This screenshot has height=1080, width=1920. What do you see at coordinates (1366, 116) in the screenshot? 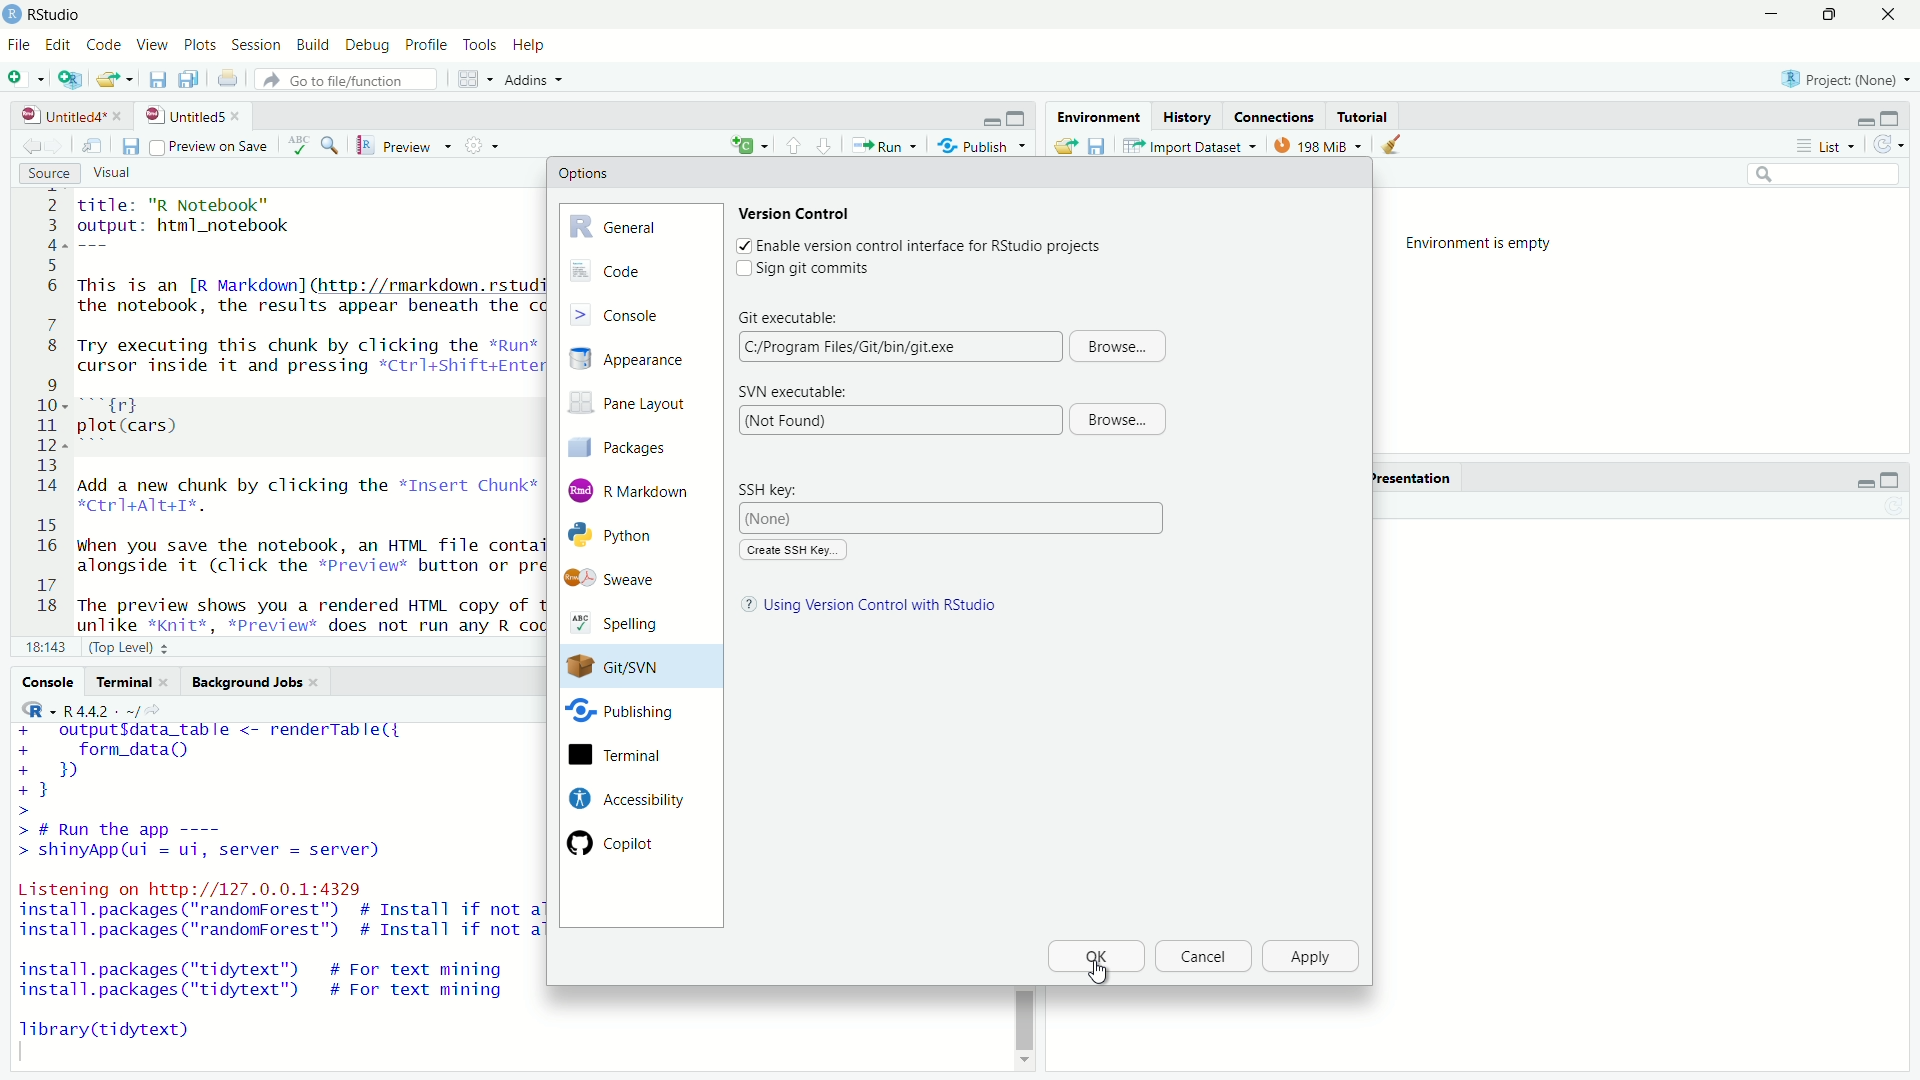
I see `Tutorial` at bounding box center [1366, 116].